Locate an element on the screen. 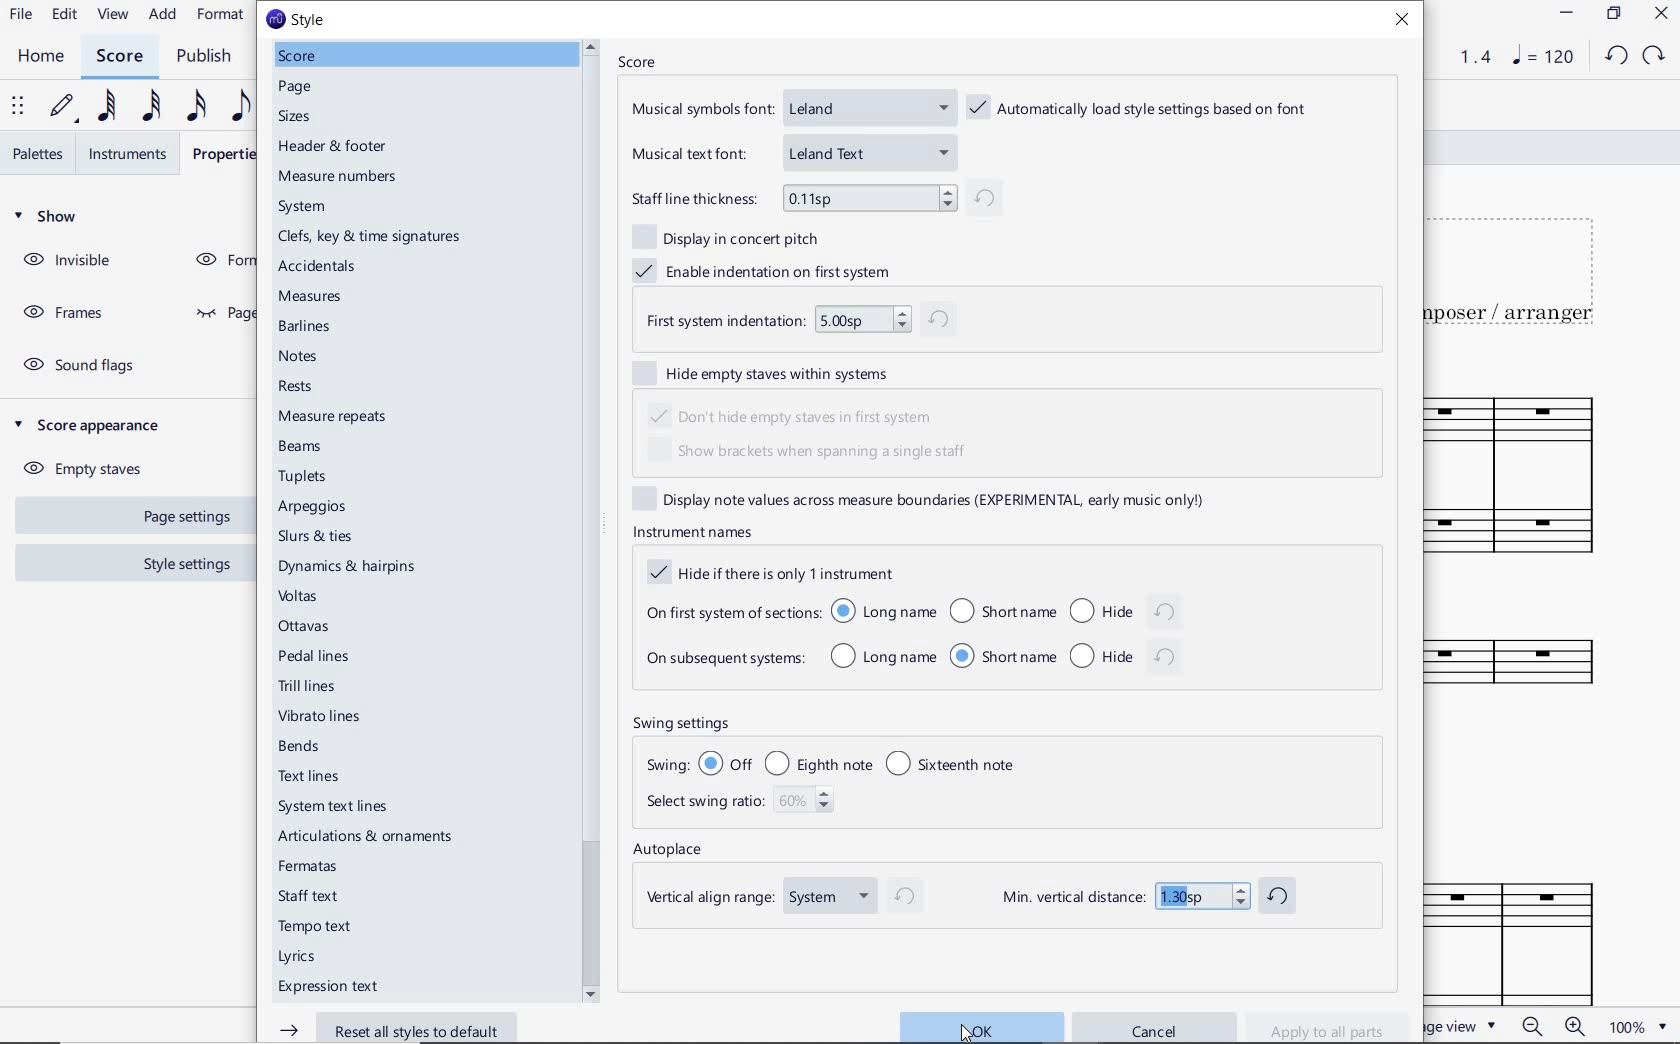  lyrics is located at coordinates (299, 957).